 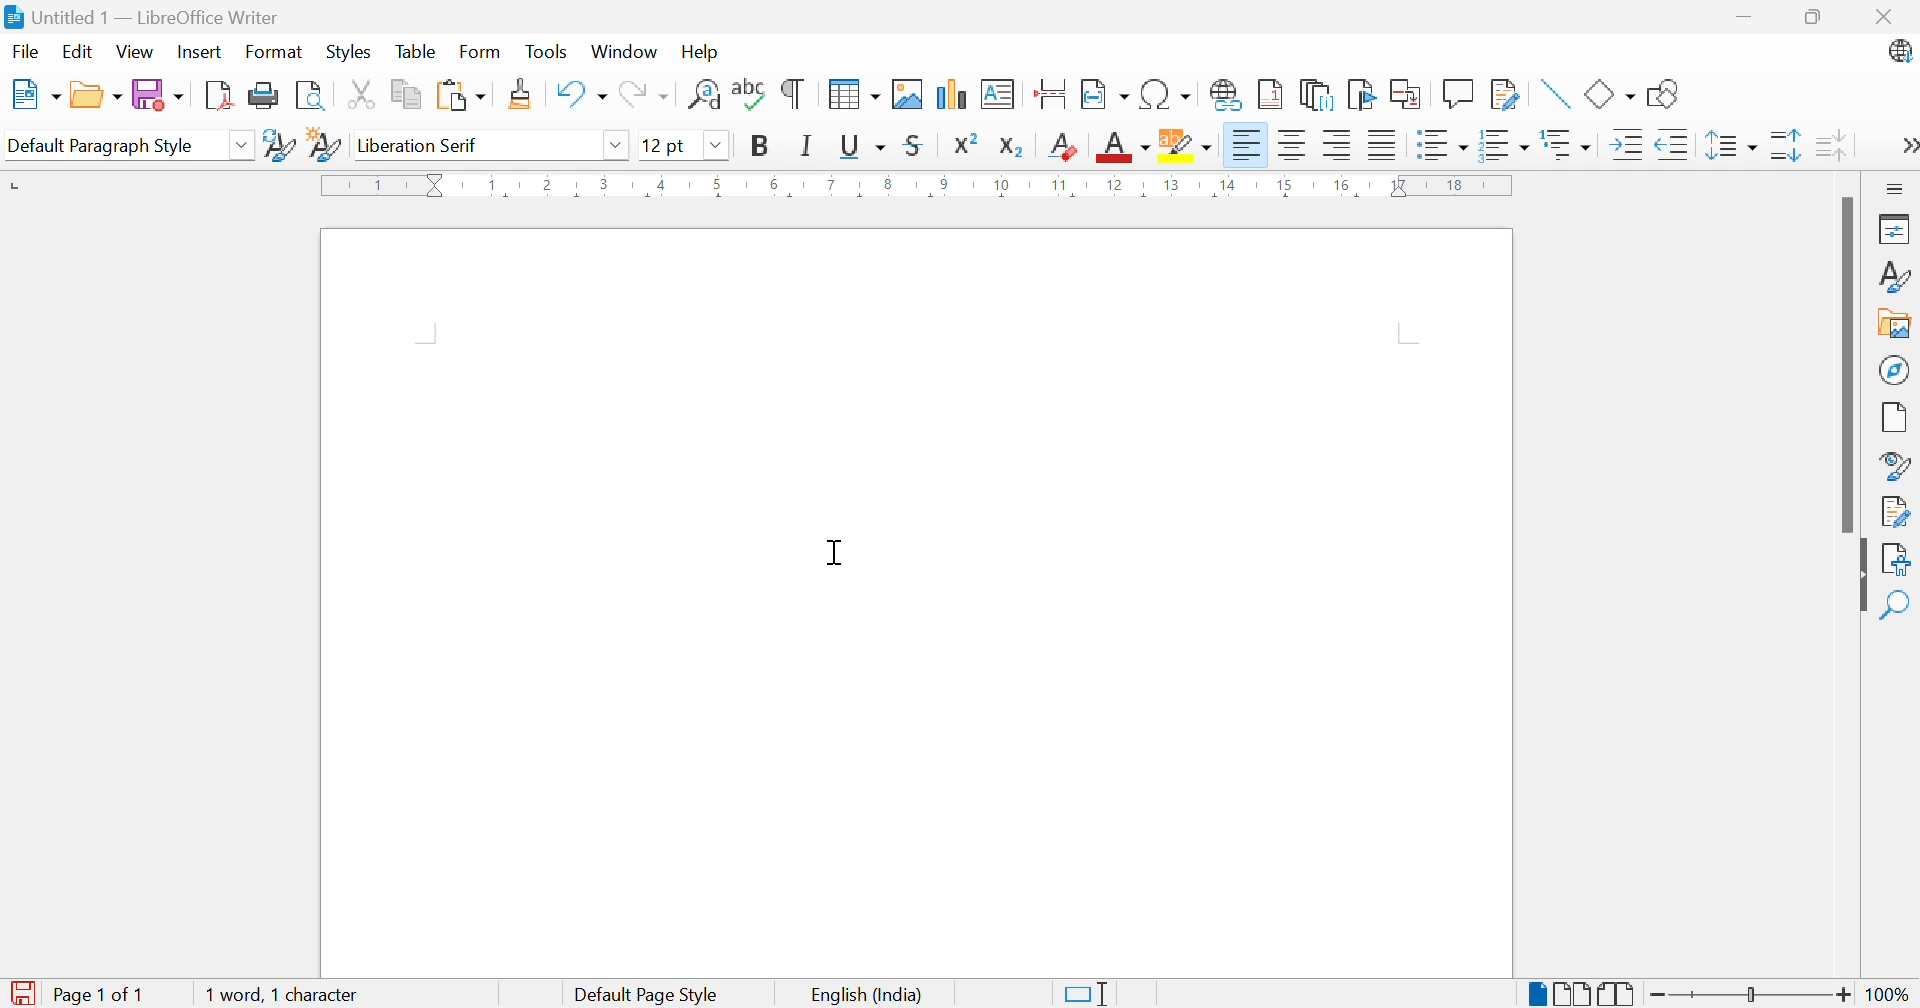 I want to click on Select outline format, so click(x=1567, y=147).